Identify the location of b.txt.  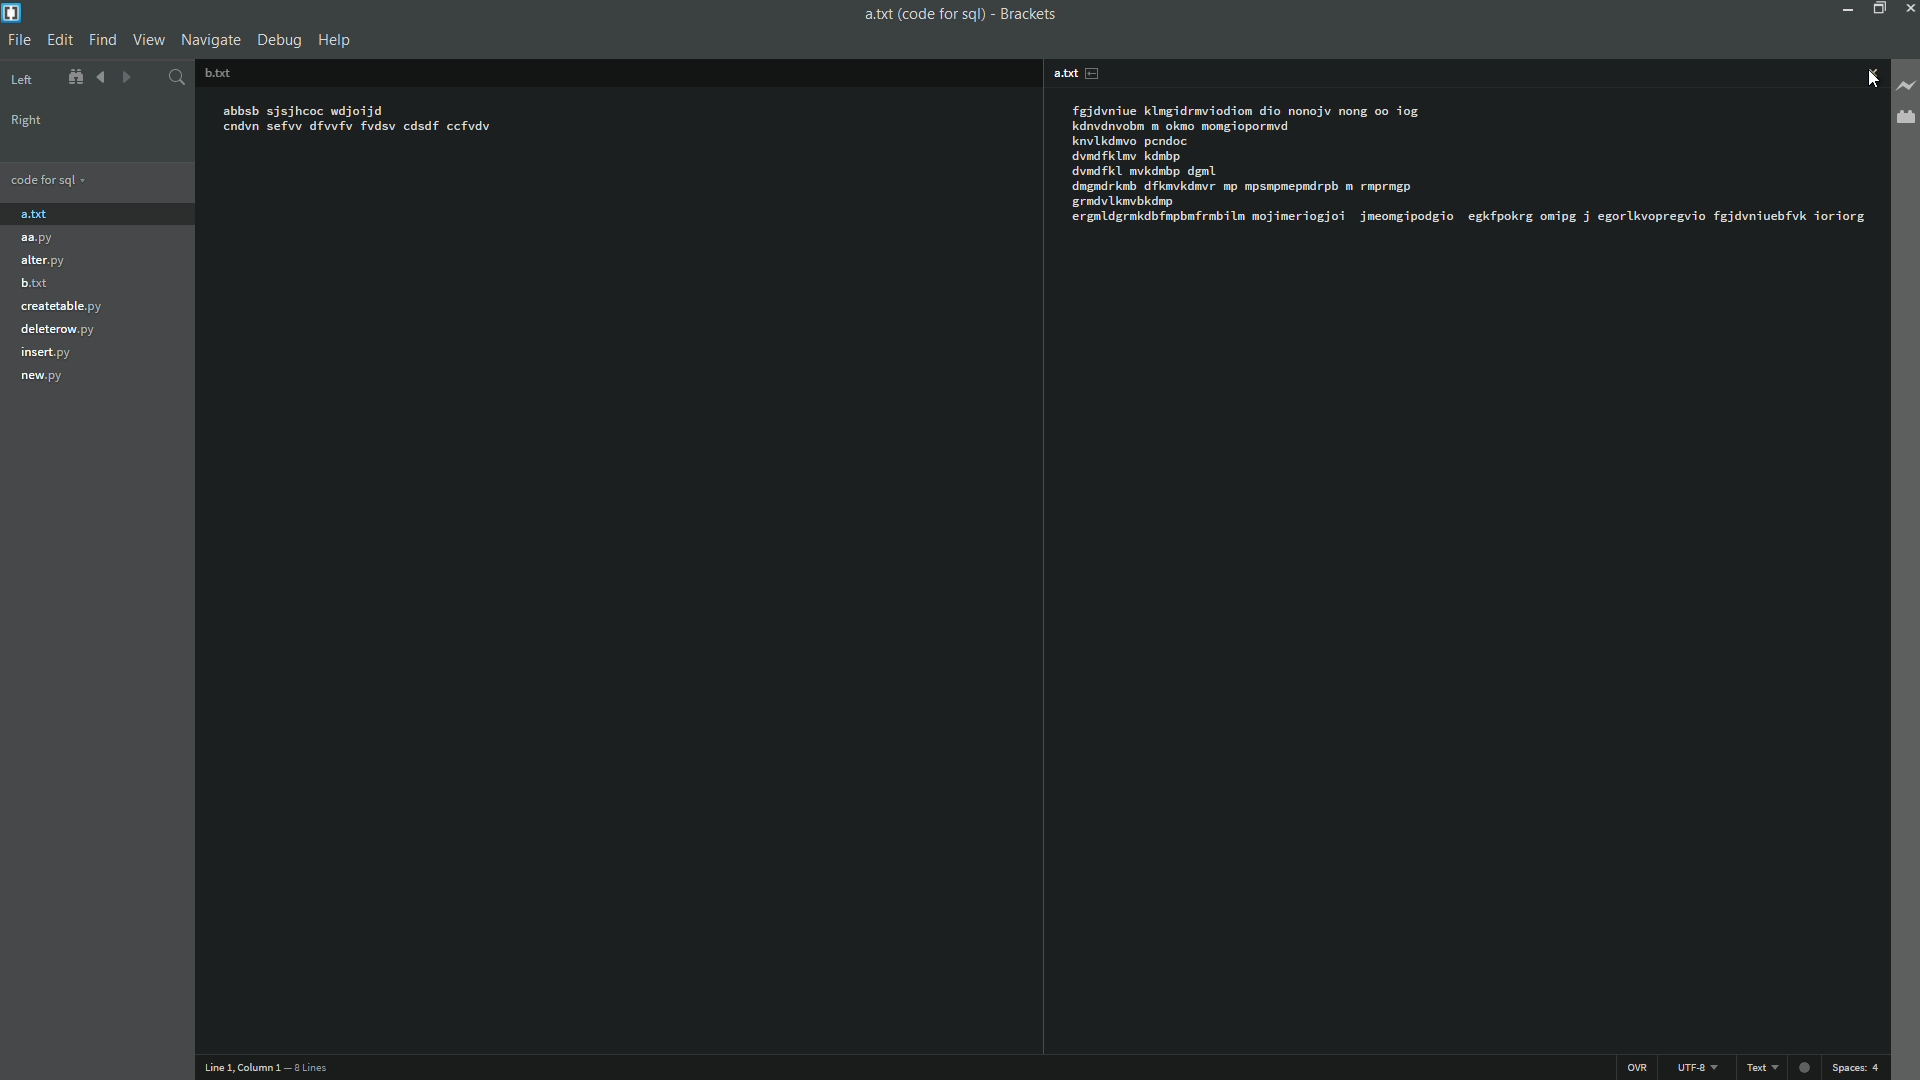
(235, 73).